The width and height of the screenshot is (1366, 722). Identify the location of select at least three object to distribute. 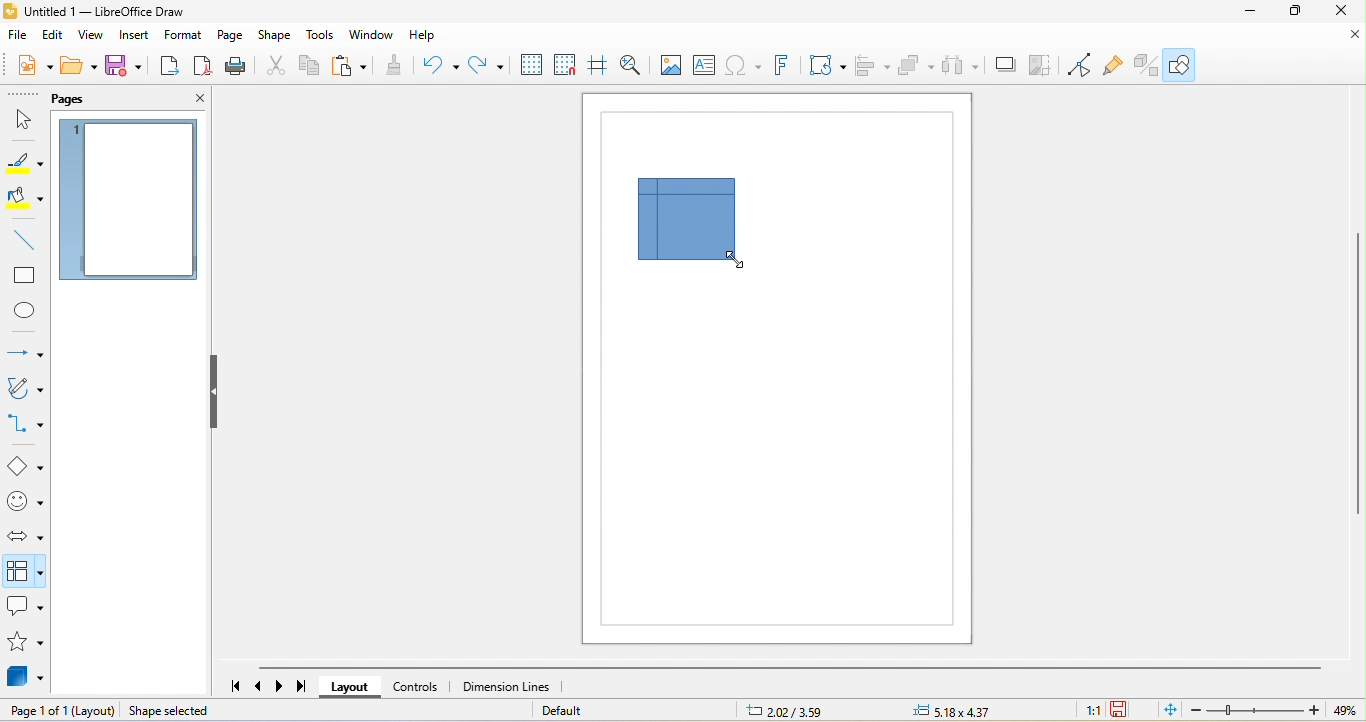
(967, 66).